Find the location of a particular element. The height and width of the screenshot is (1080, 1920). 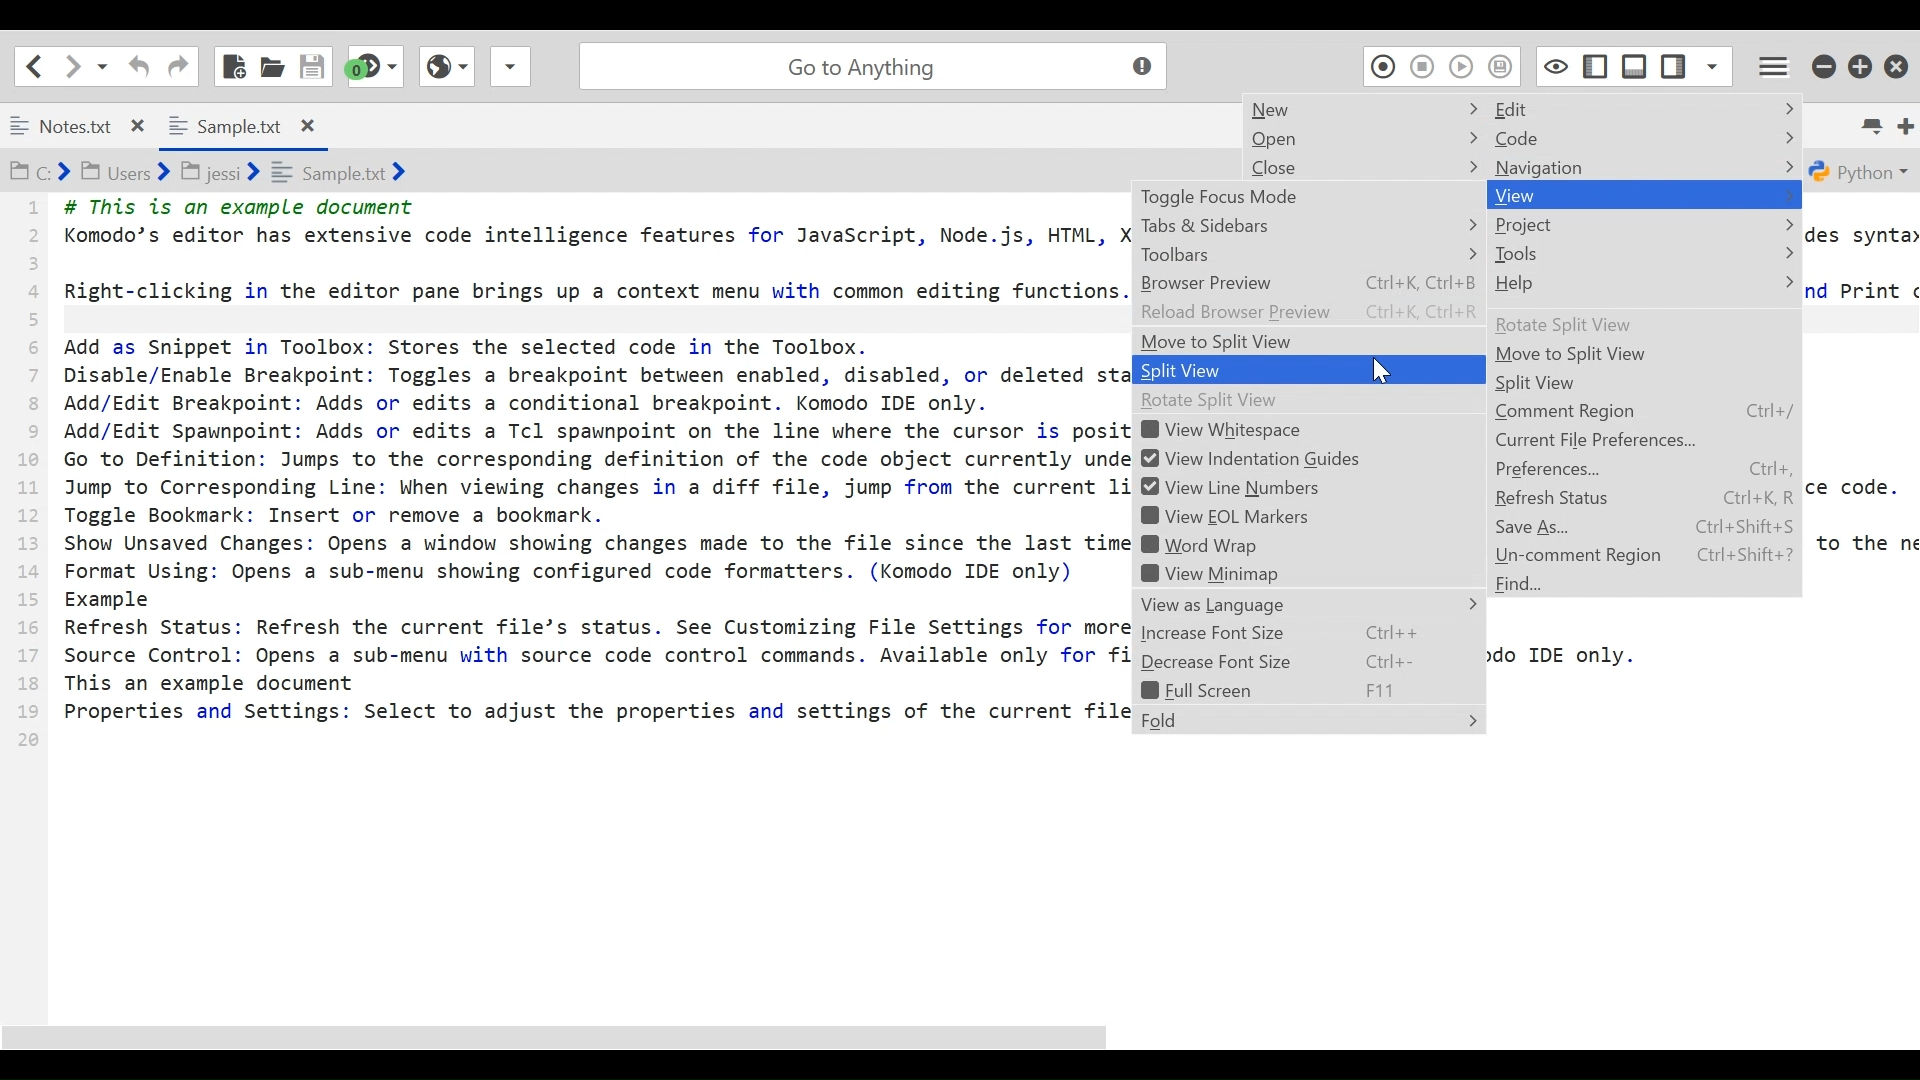

View as Language is located at coordinates (1309, 604).